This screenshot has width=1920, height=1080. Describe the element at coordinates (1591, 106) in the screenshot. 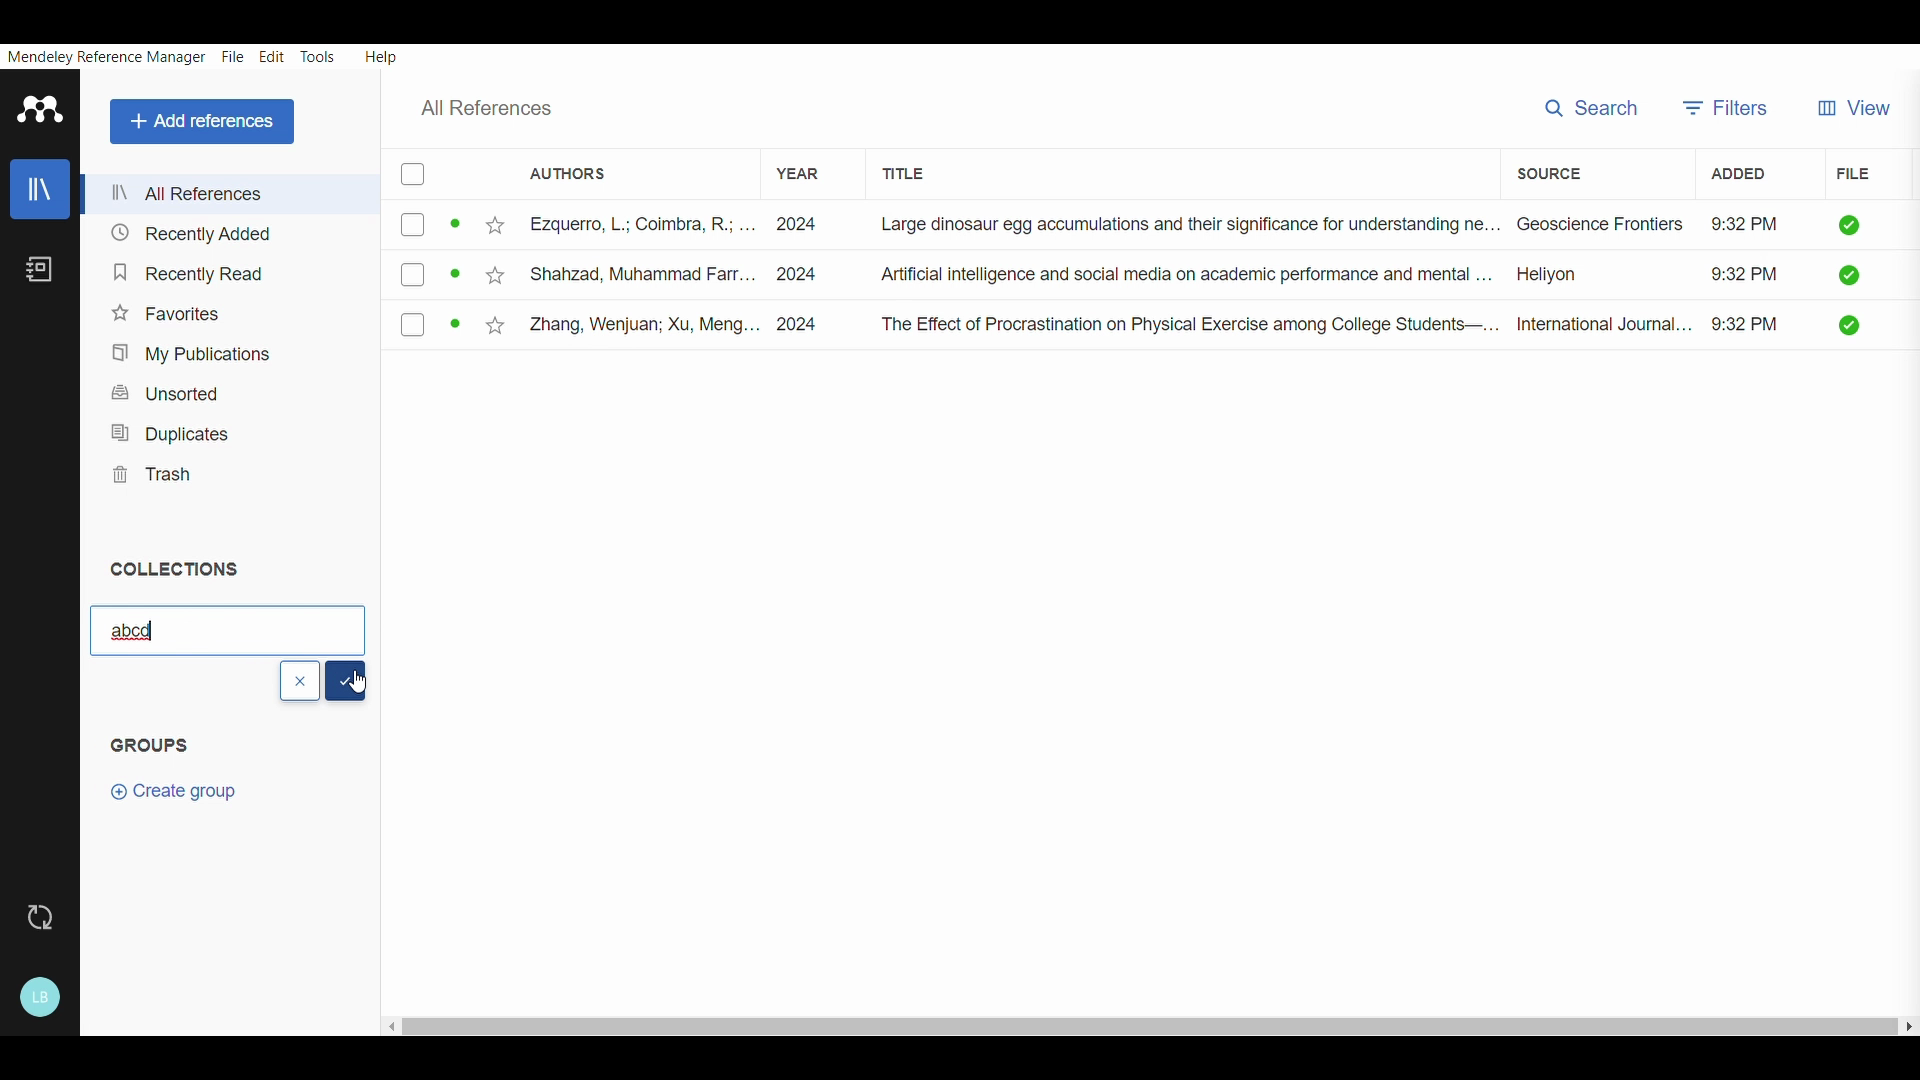

I see `Search` at that location.